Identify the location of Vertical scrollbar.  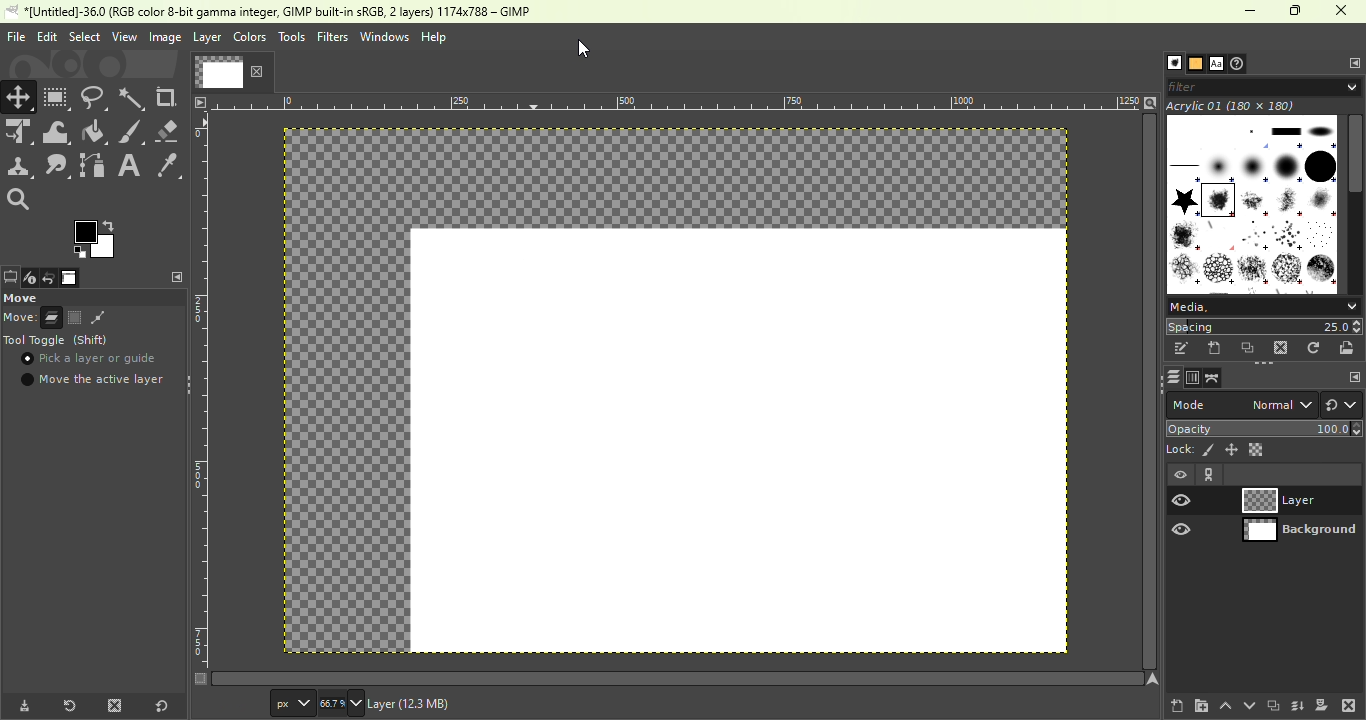
(678, 678).